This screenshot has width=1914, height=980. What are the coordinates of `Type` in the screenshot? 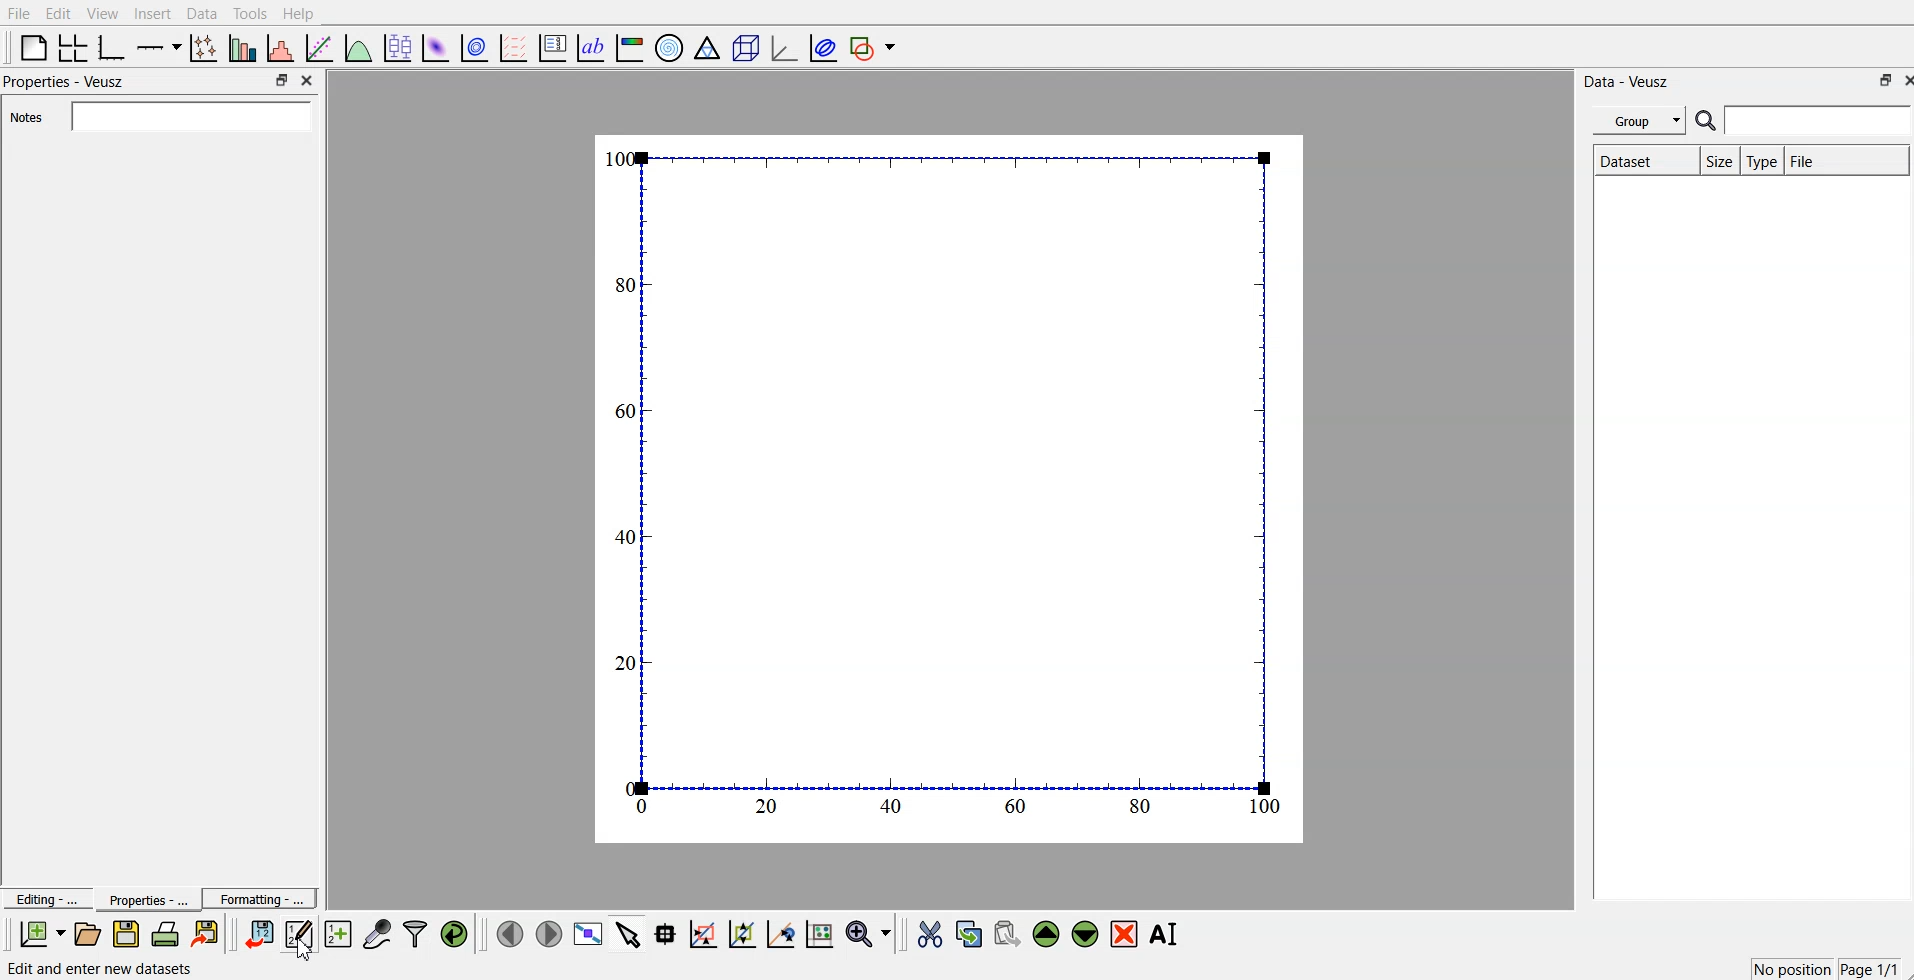 It's located at (1761, 161).